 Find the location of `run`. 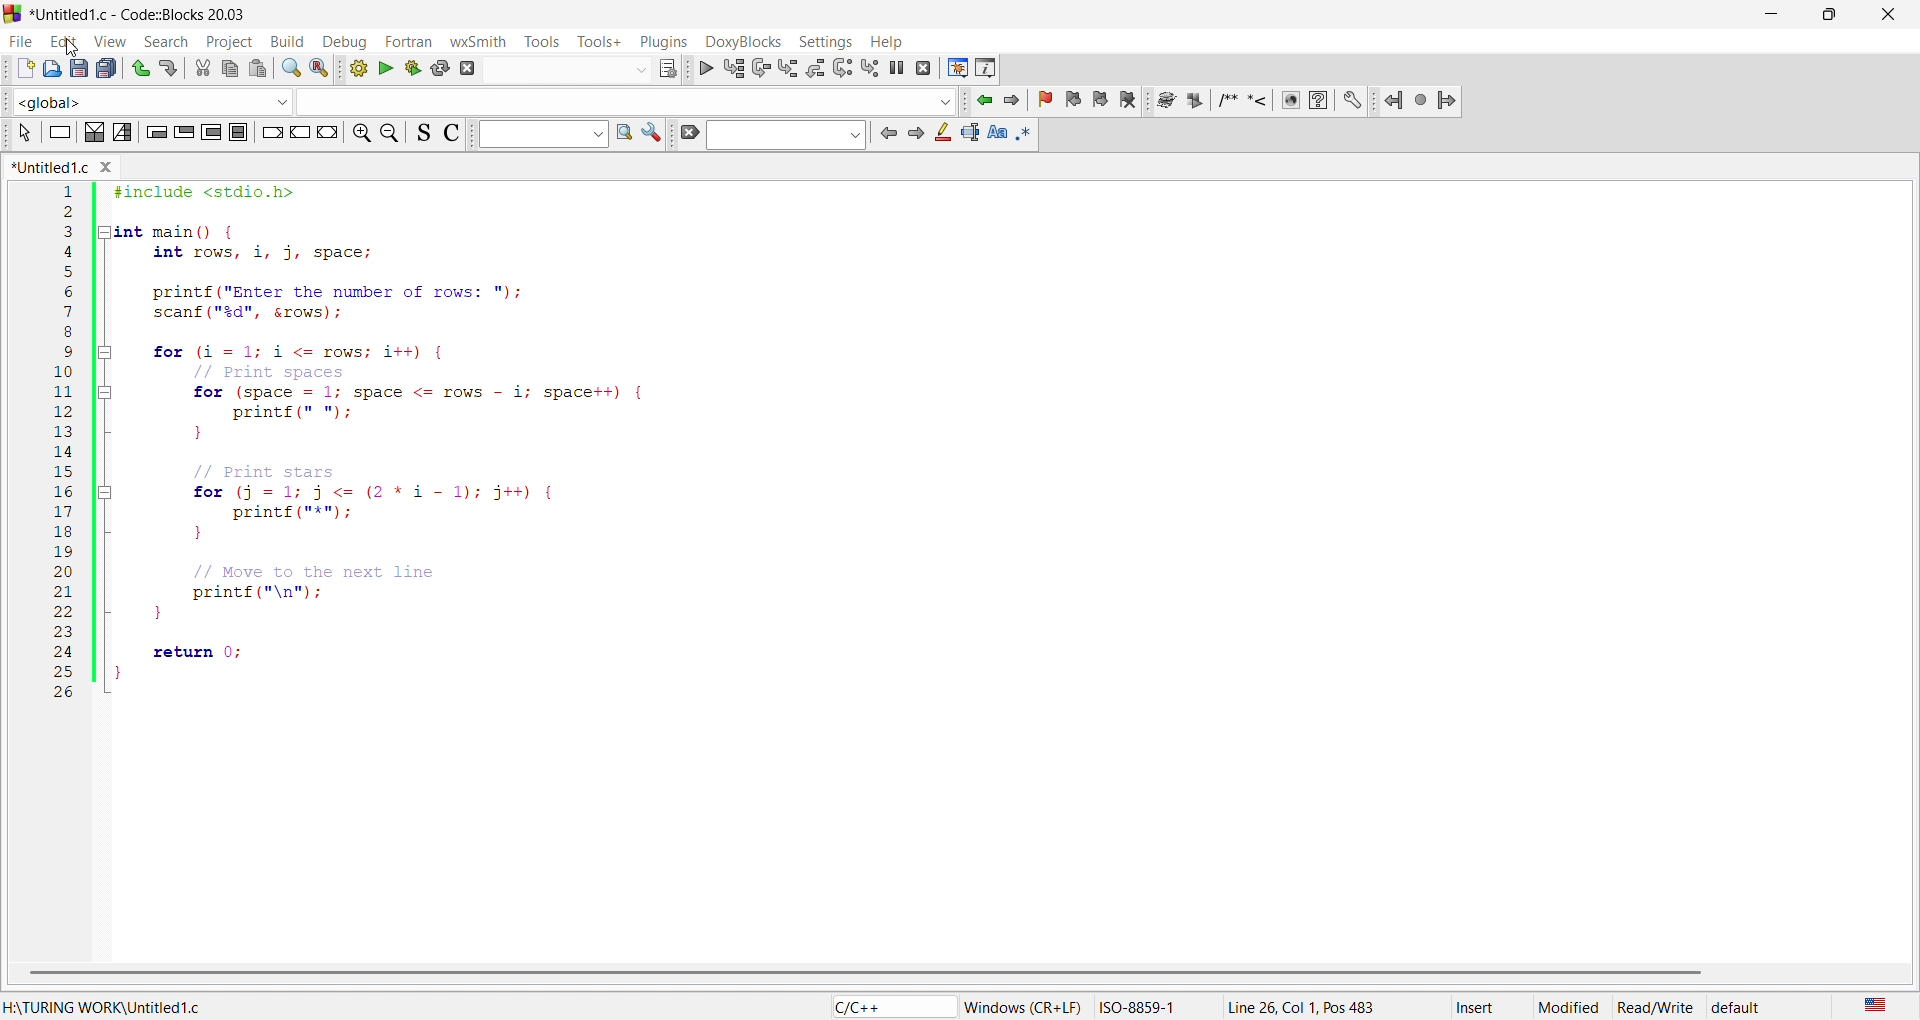

run is located at coordinates (381, 68).